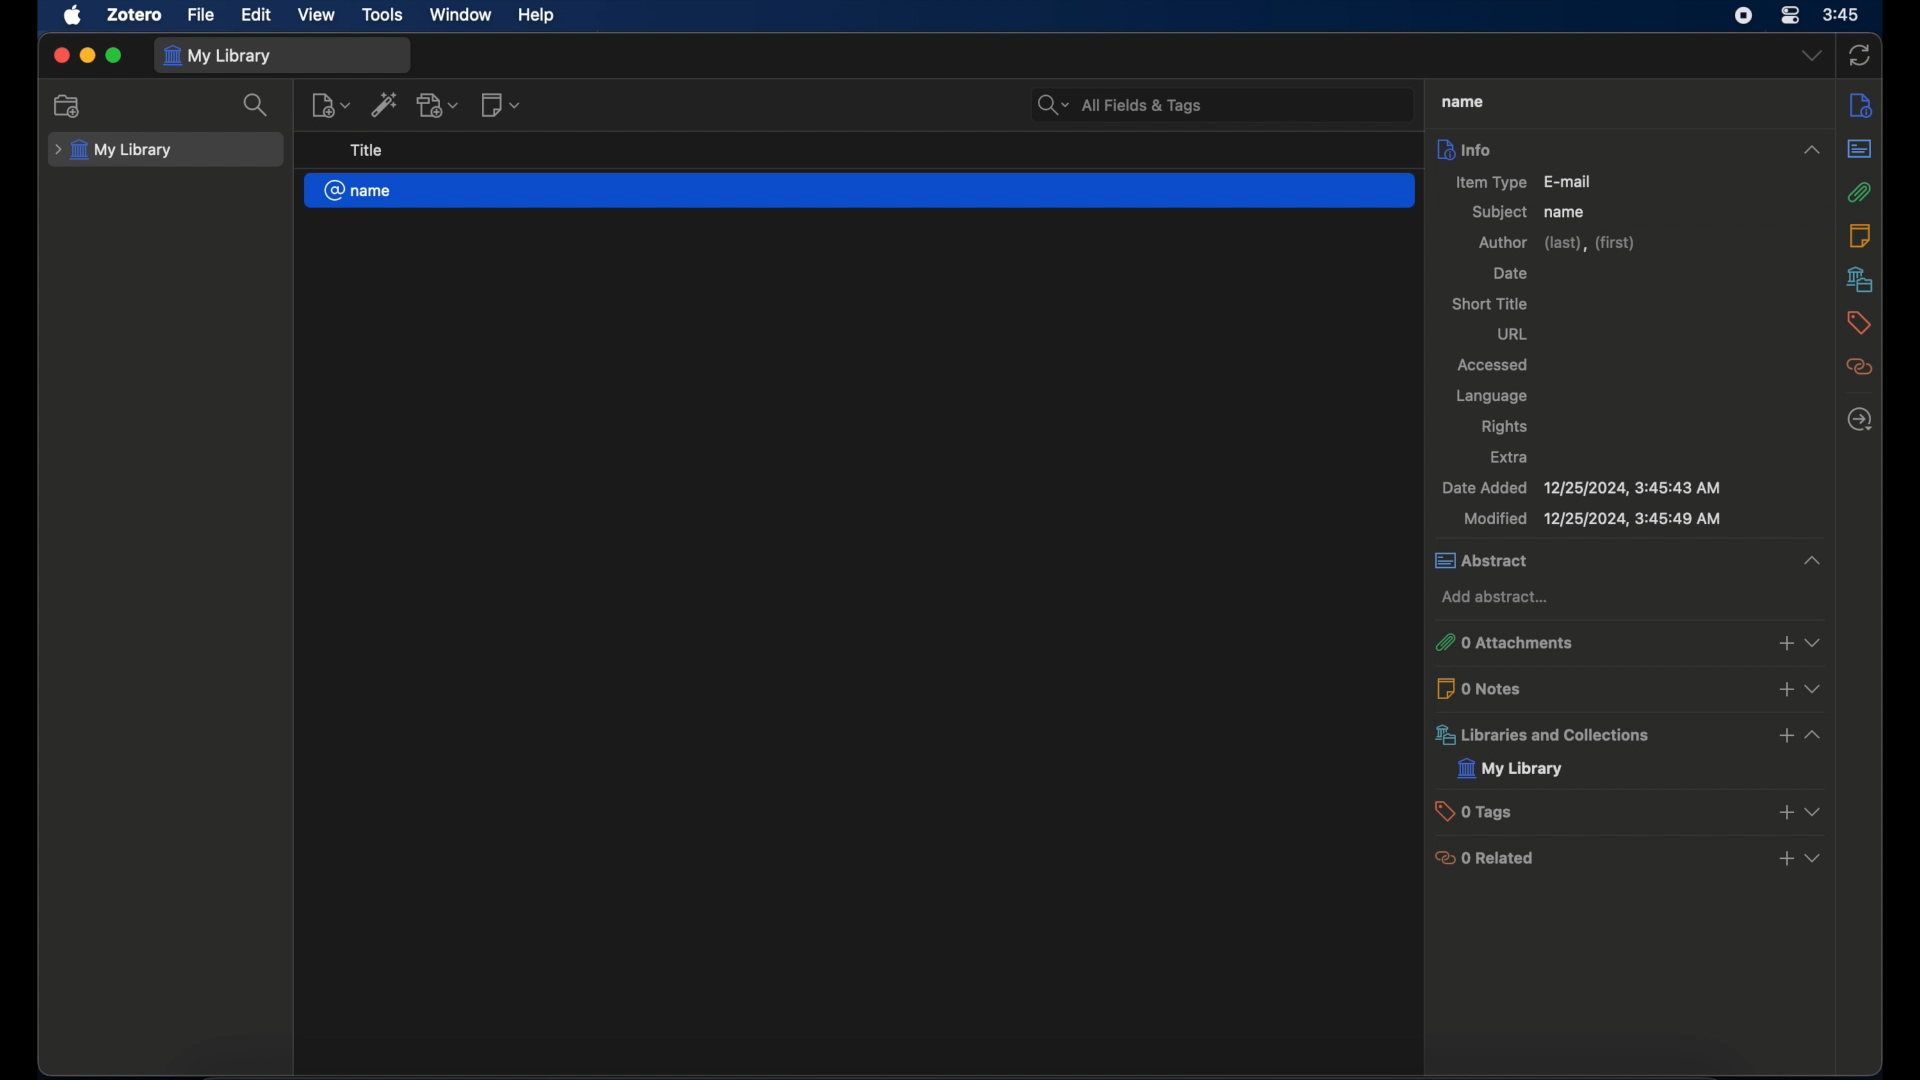 This screenshot has height=1080, width=1920. I want to click on item type, so click(1523, 181).